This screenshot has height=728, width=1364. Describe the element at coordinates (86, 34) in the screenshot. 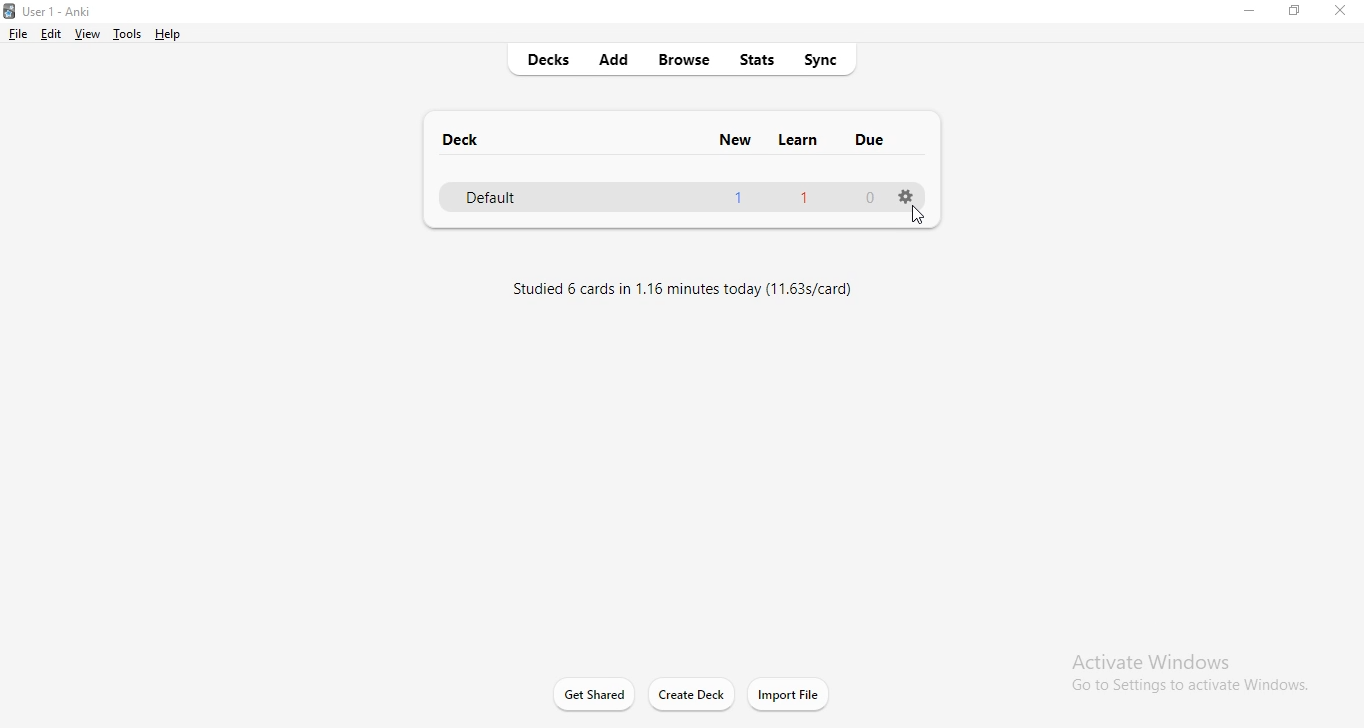

I see `view` at that location.